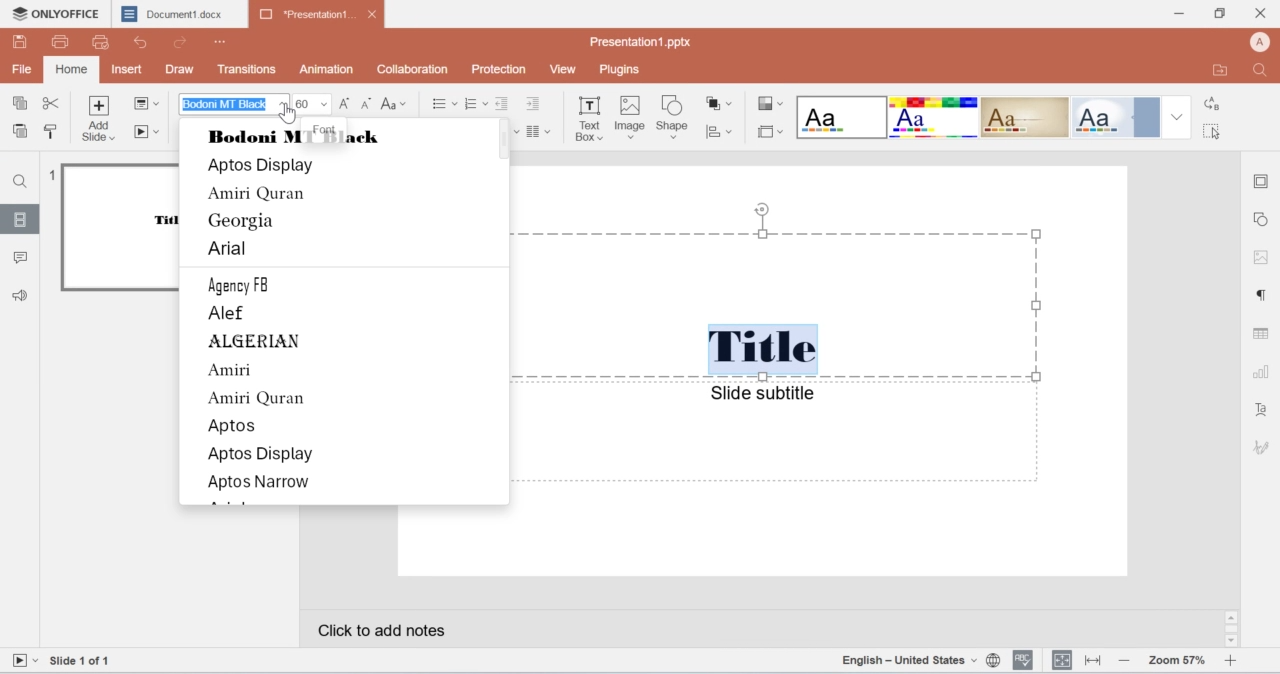  I want to click on File, so click(21, 68).